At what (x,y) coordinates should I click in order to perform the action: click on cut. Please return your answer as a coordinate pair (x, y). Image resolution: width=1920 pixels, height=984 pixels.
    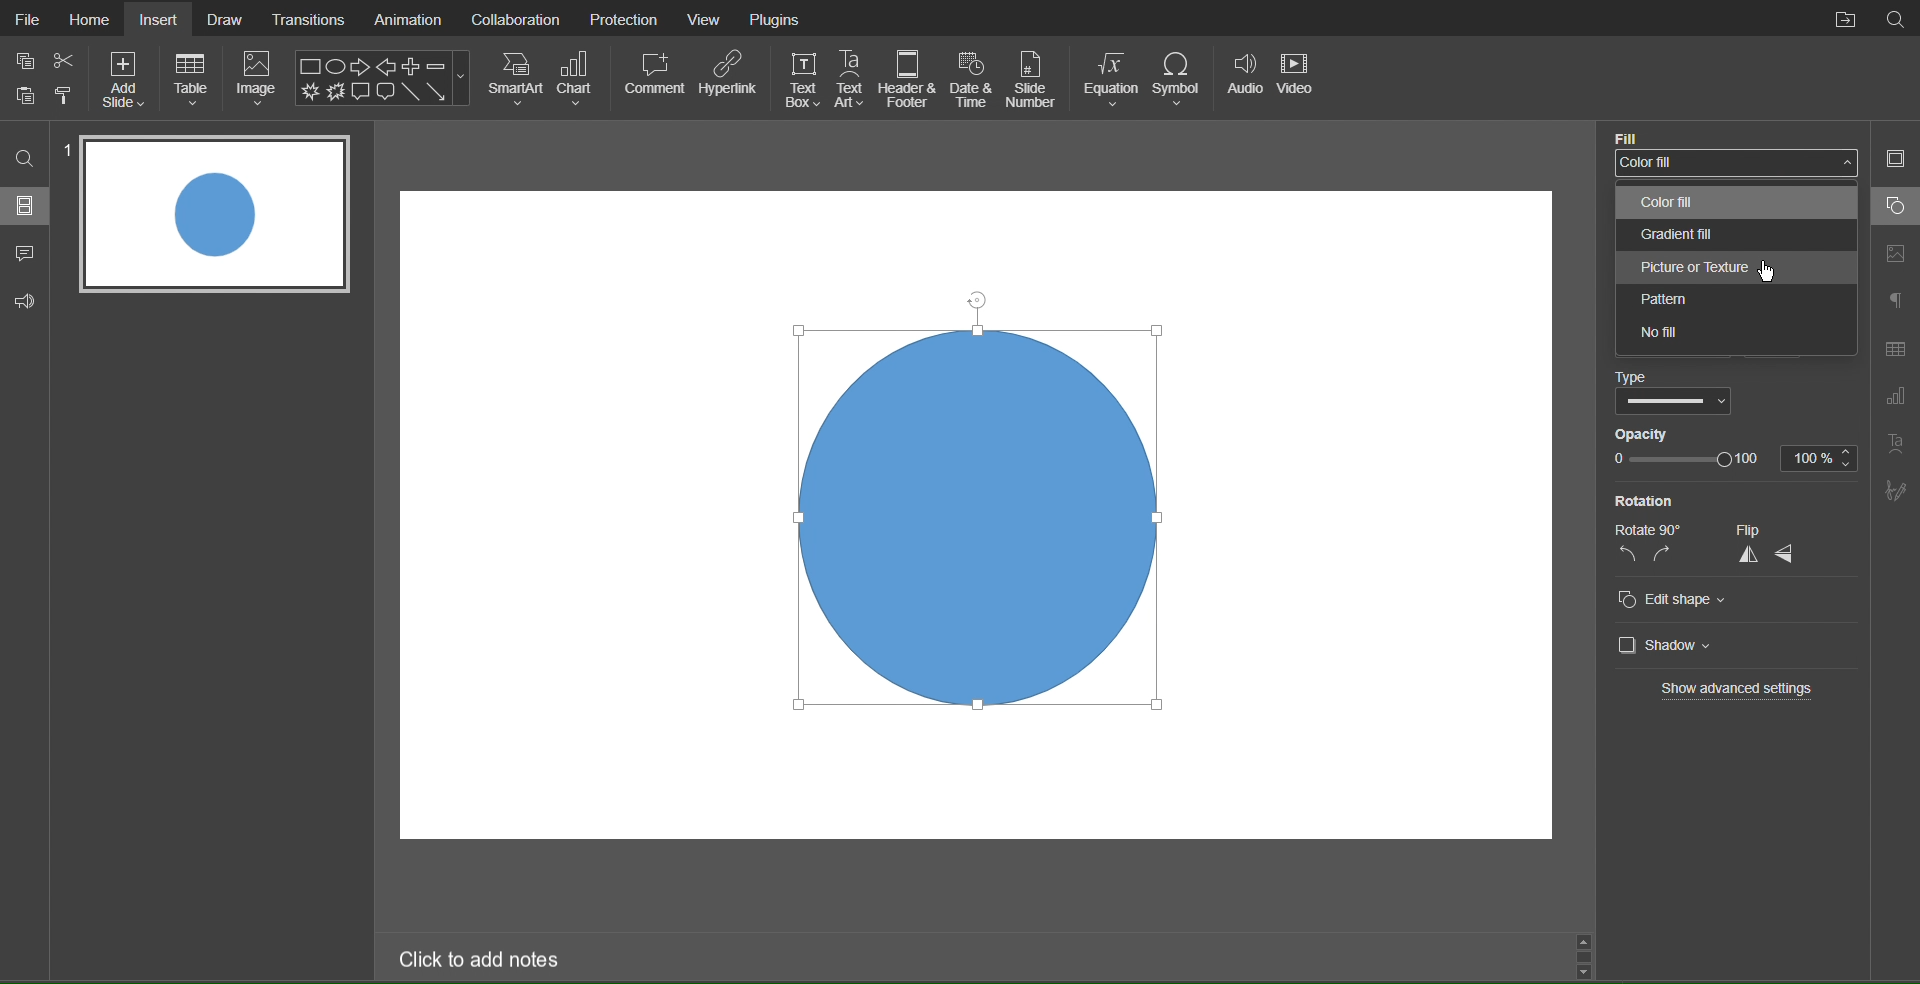
    Looking at the image, I should click on (60, 60).